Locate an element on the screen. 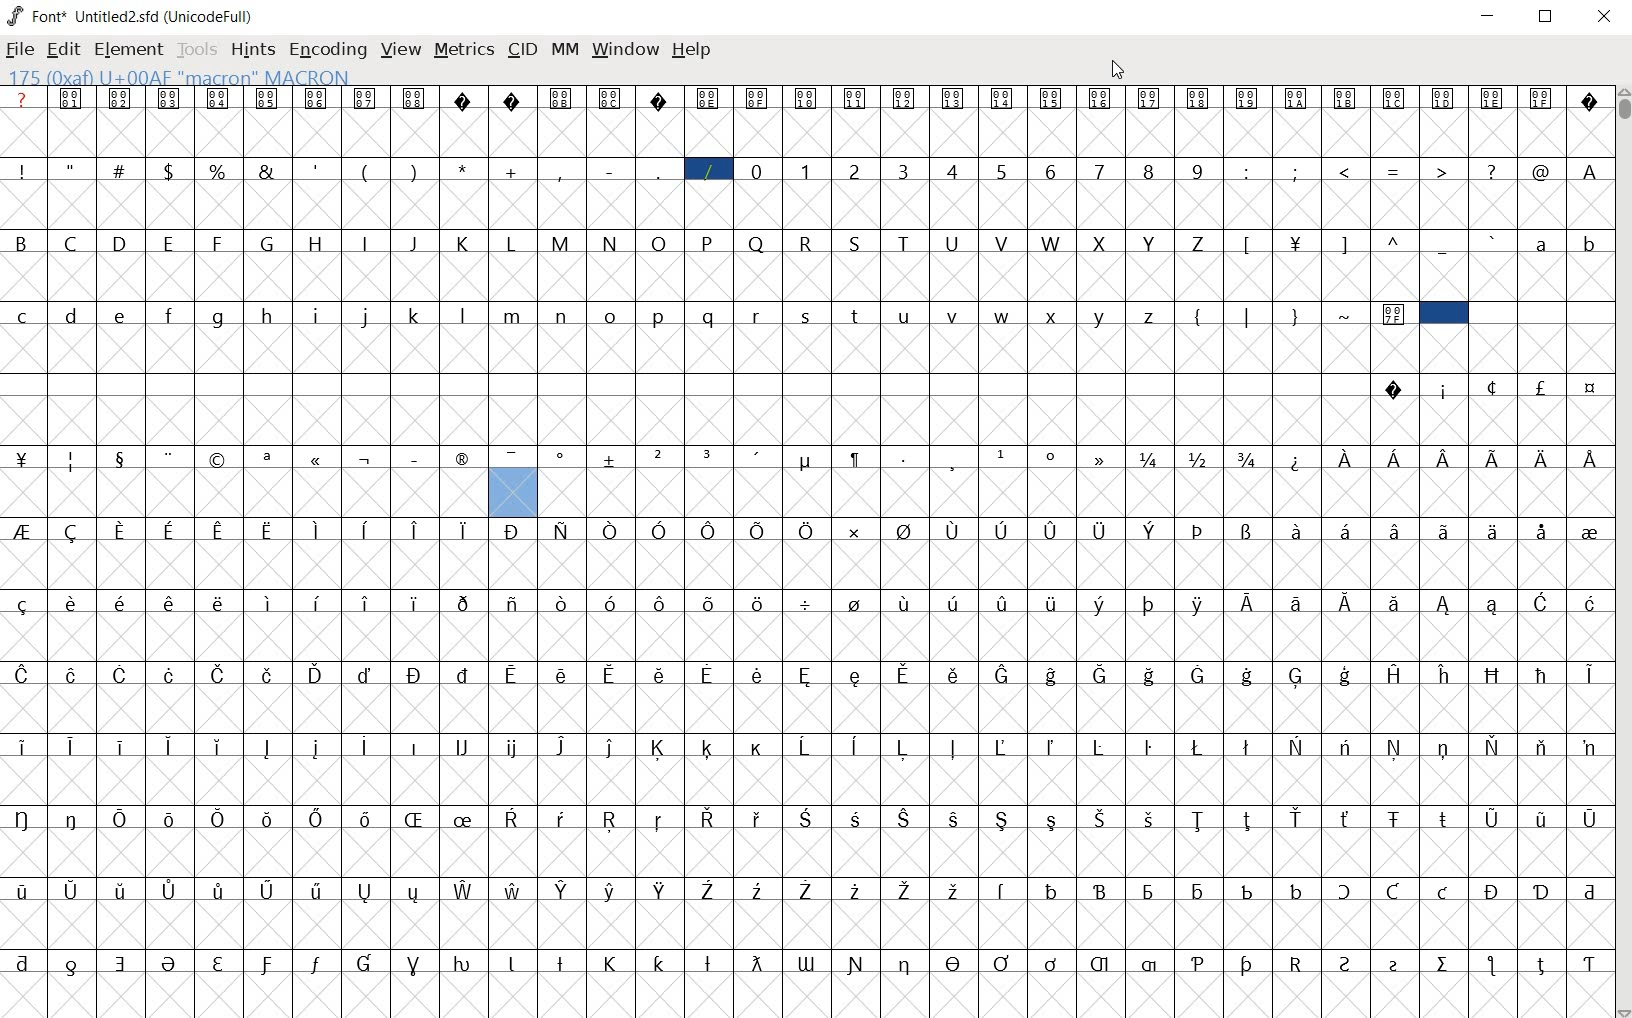 This screenshot has width=1632, height=1018. Symbol is located at coordinates (419, 892).